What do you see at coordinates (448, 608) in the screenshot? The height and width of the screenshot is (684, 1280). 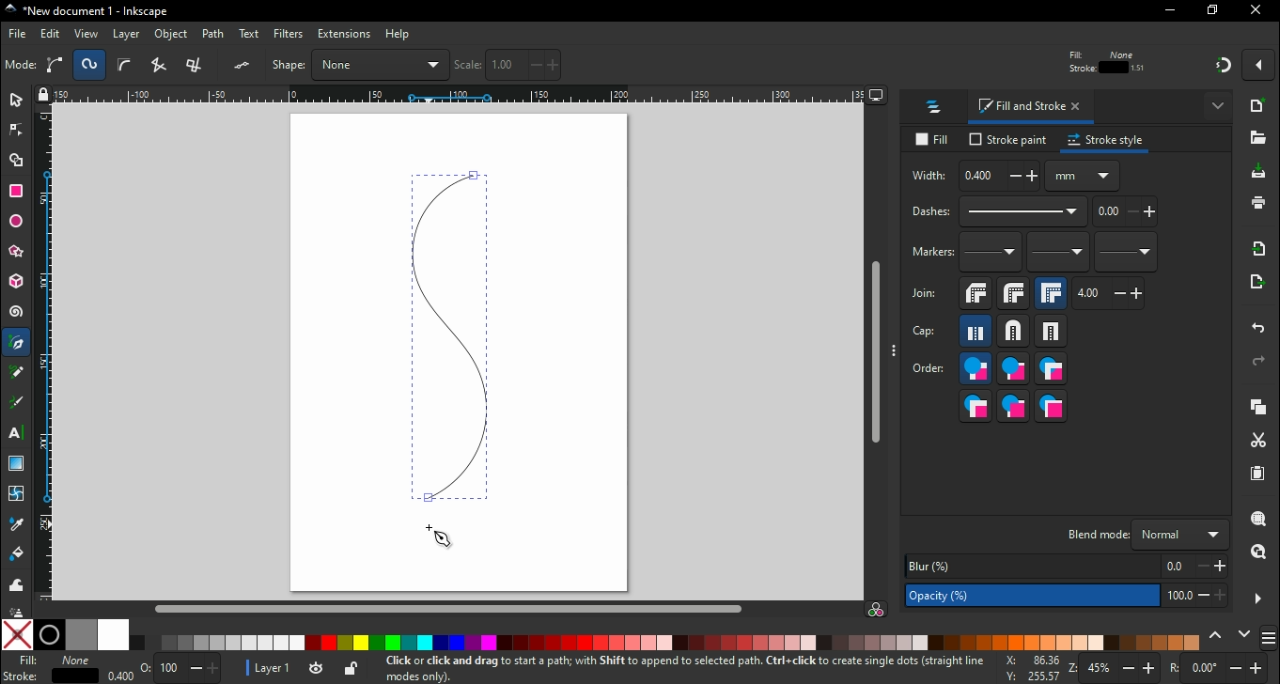 I see `scroll bar` at bounding box center [448, 608].